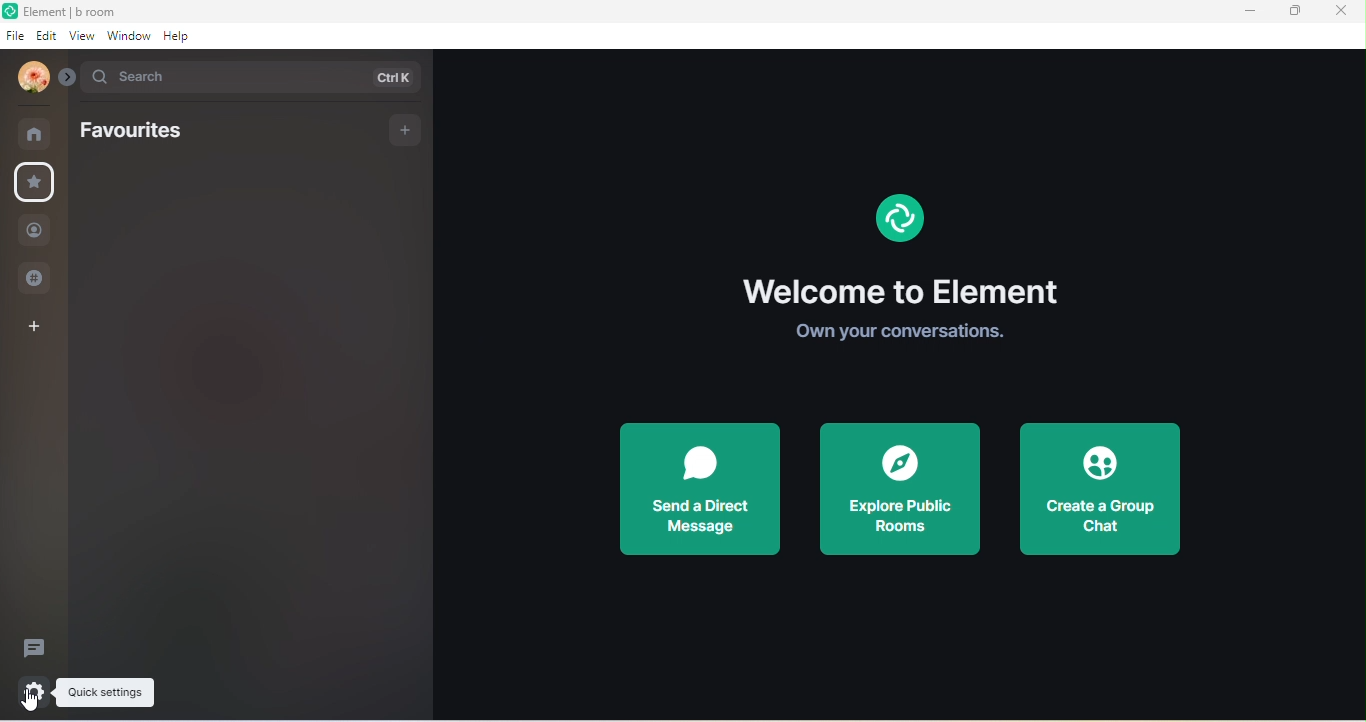 This screenshot has width=1366, height=722. Describe the element at coordinates (697, 490) in the screenshot. I see `send a direct message` at that location.